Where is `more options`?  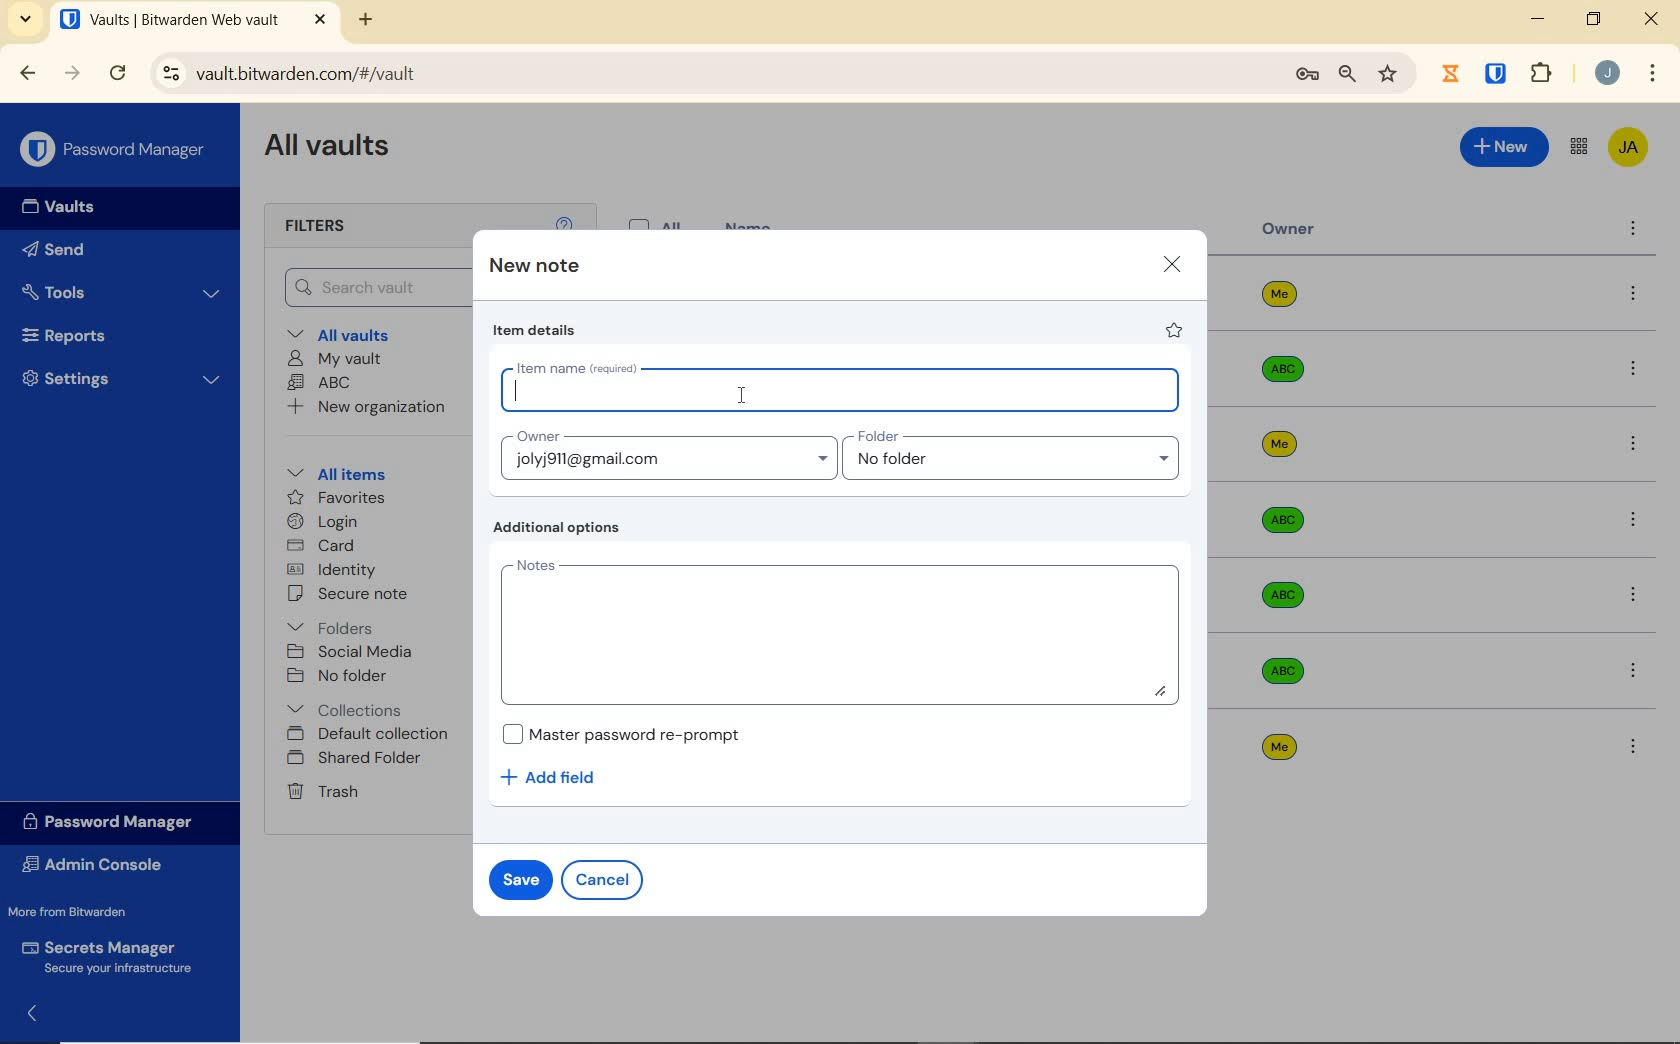
more options is located at coordinates (1635, 669).